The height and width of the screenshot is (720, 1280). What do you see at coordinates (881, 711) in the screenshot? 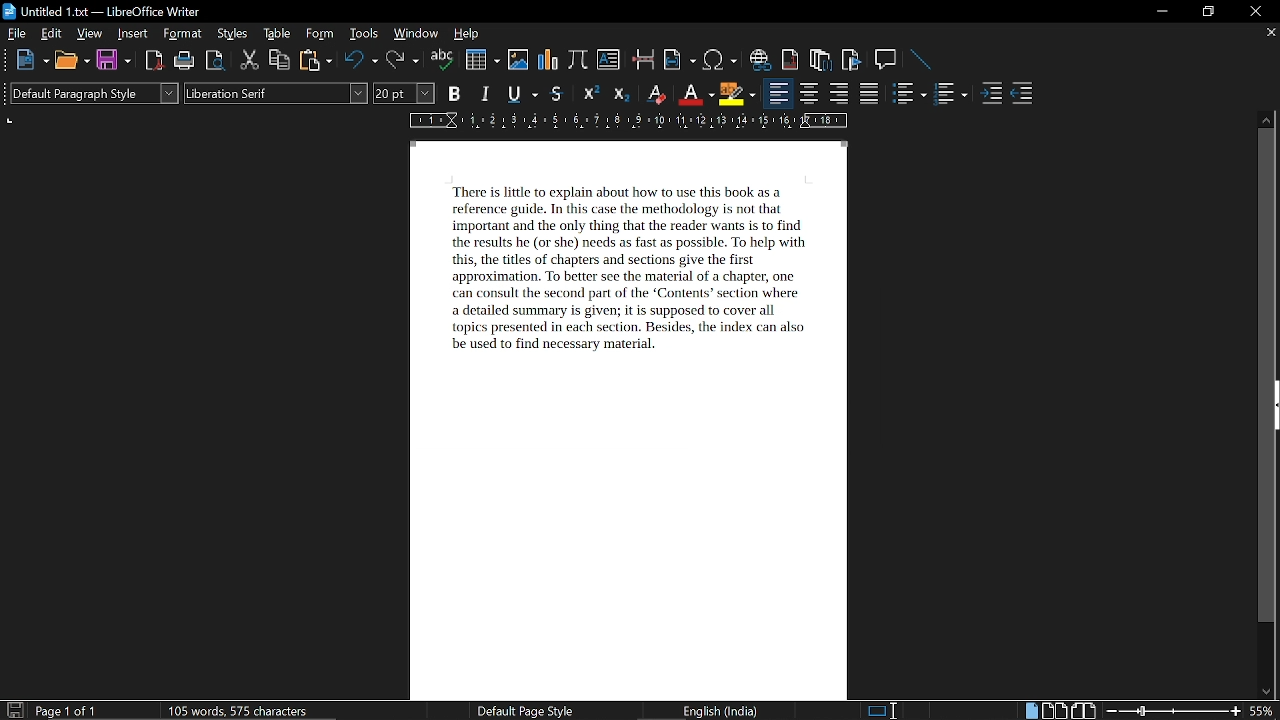
I see `selection method` at bounding box center [881, 711].